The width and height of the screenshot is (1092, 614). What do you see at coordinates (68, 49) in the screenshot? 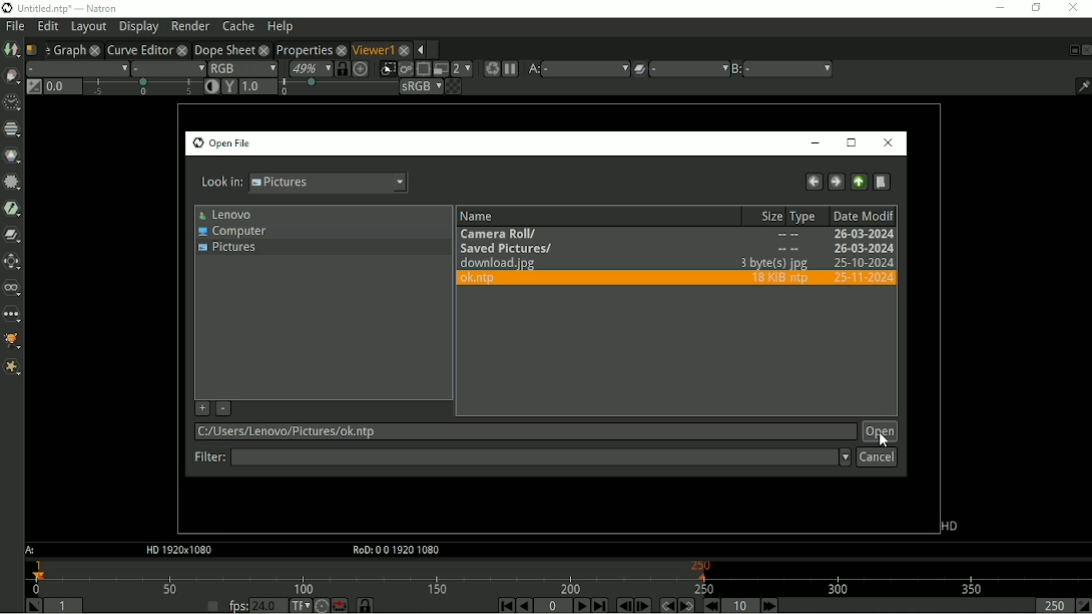
I see `Graph` at bounding box center [68, 49].